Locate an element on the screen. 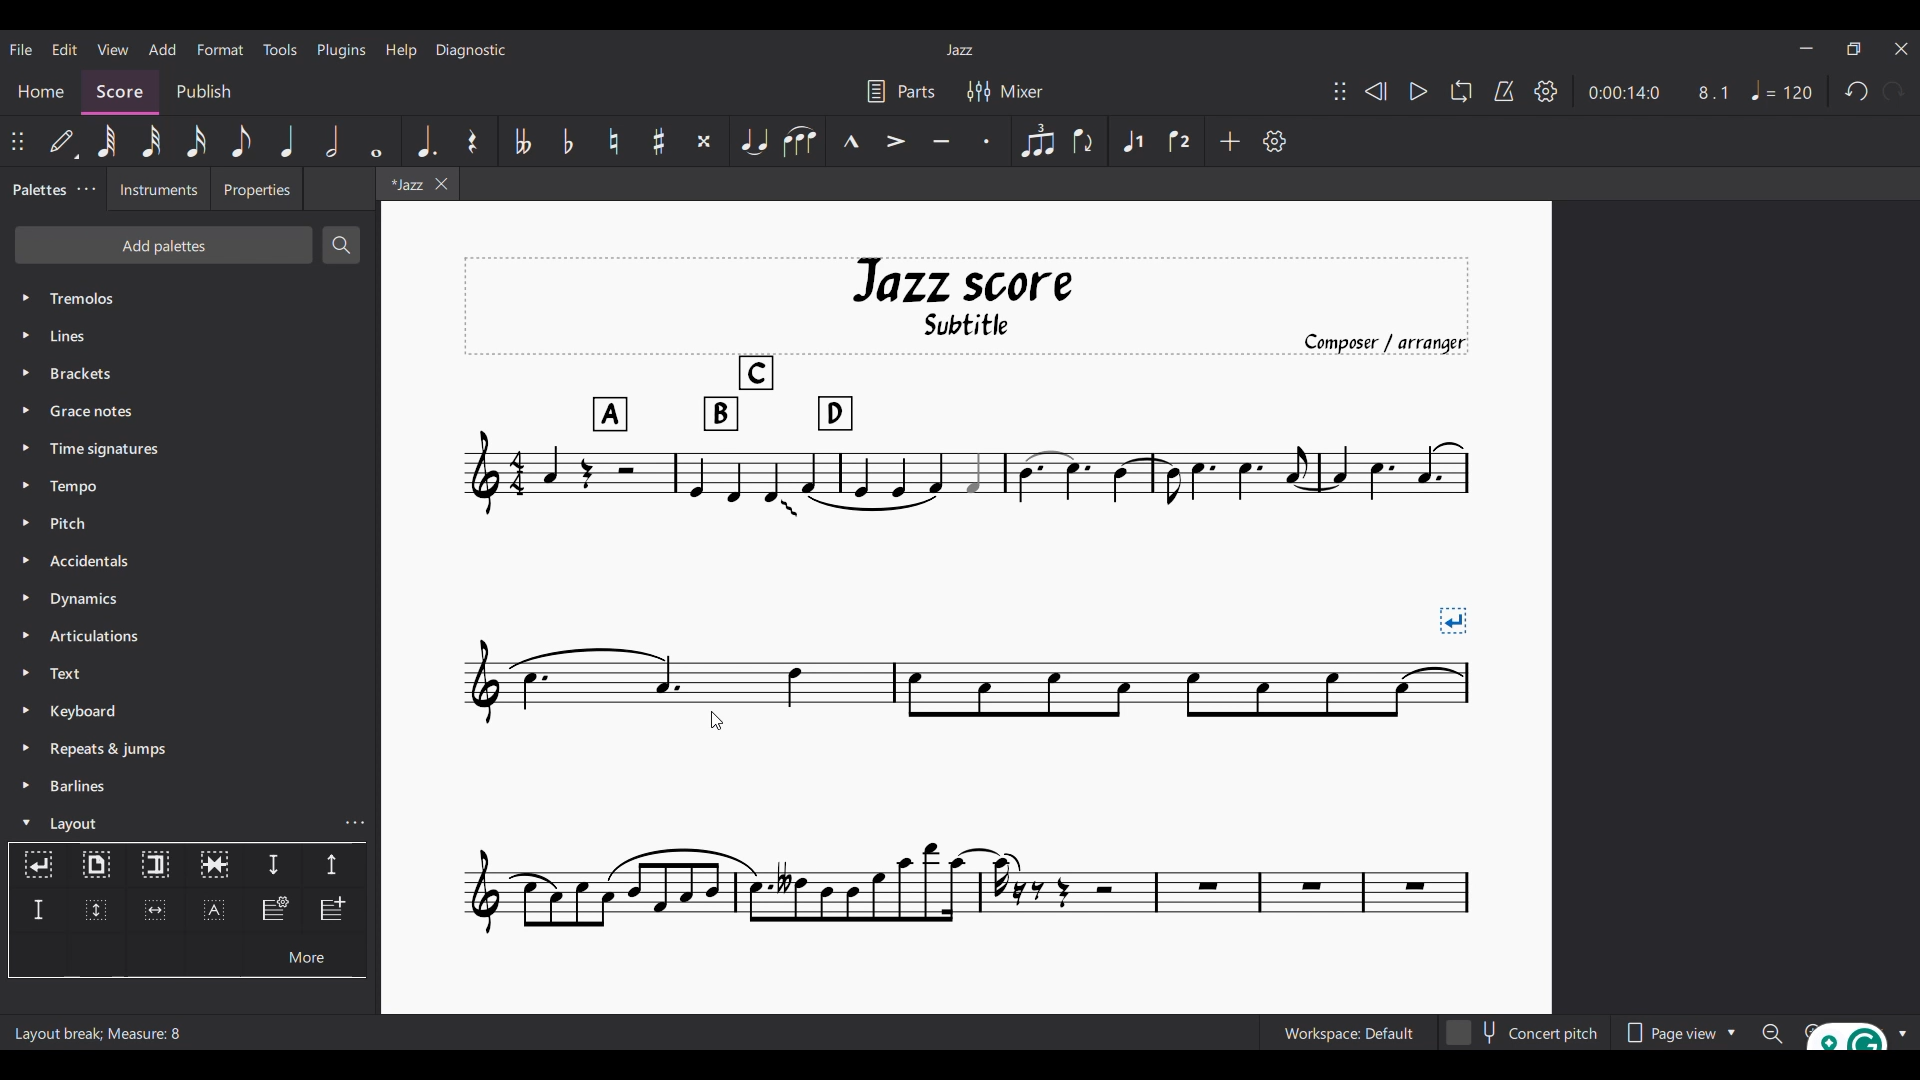 The image size is (1920, 1080). Tremolos is located at coordinates (191, 298).